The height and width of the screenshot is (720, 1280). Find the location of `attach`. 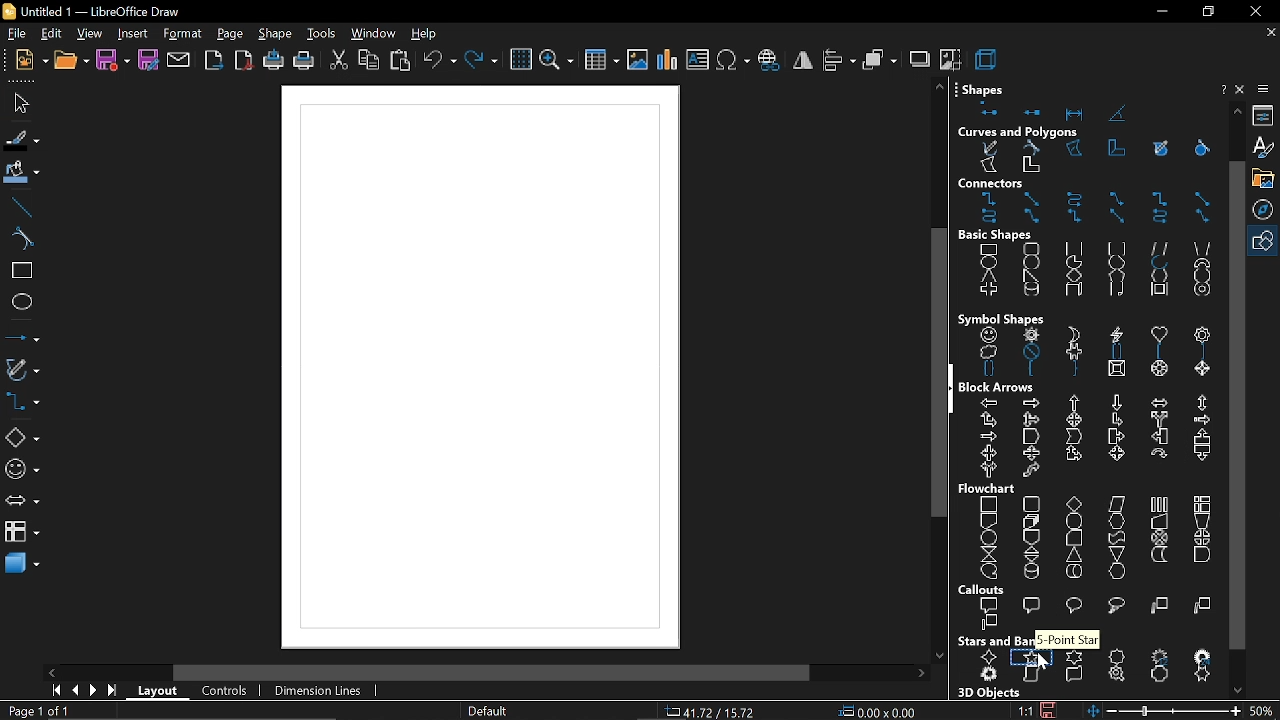

attach is located at coordinates (180, 61).